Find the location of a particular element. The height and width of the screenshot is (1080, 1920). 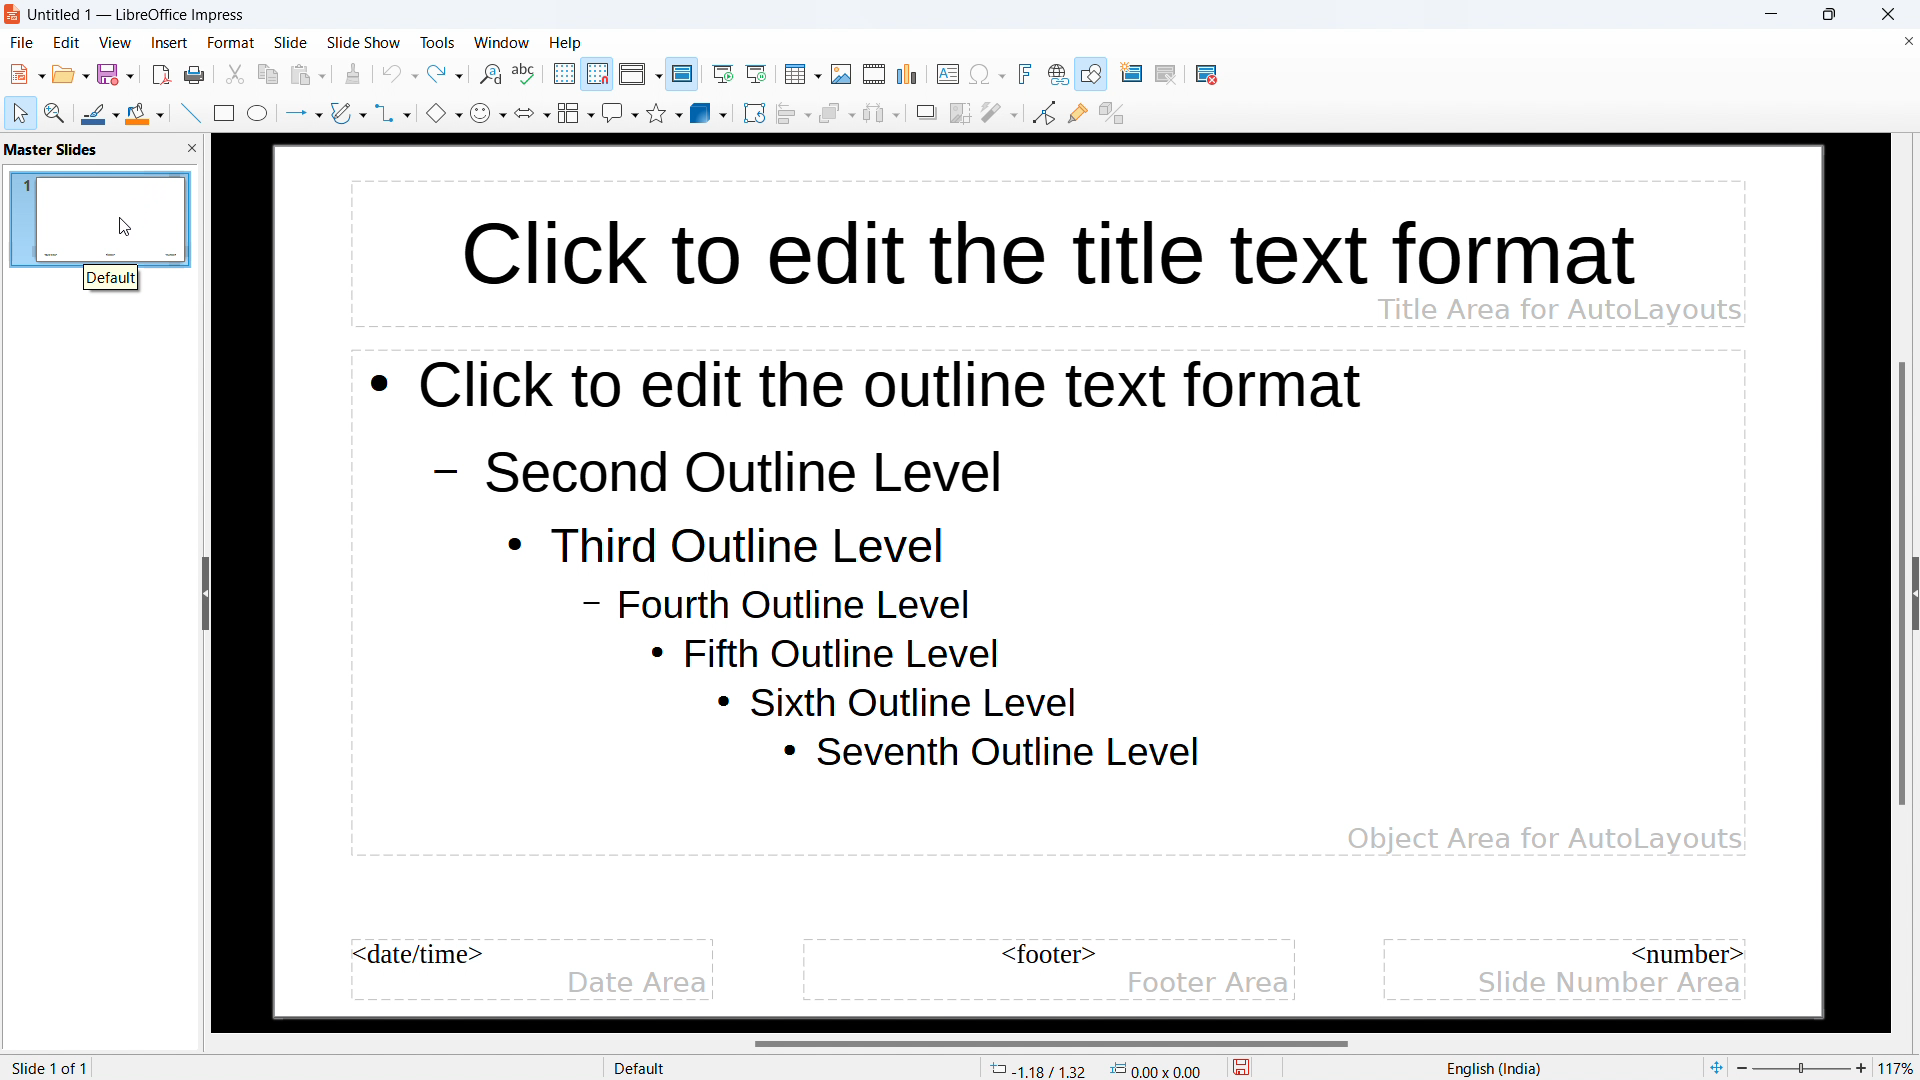

Seventh outline level is located at coordinates (992, 755).